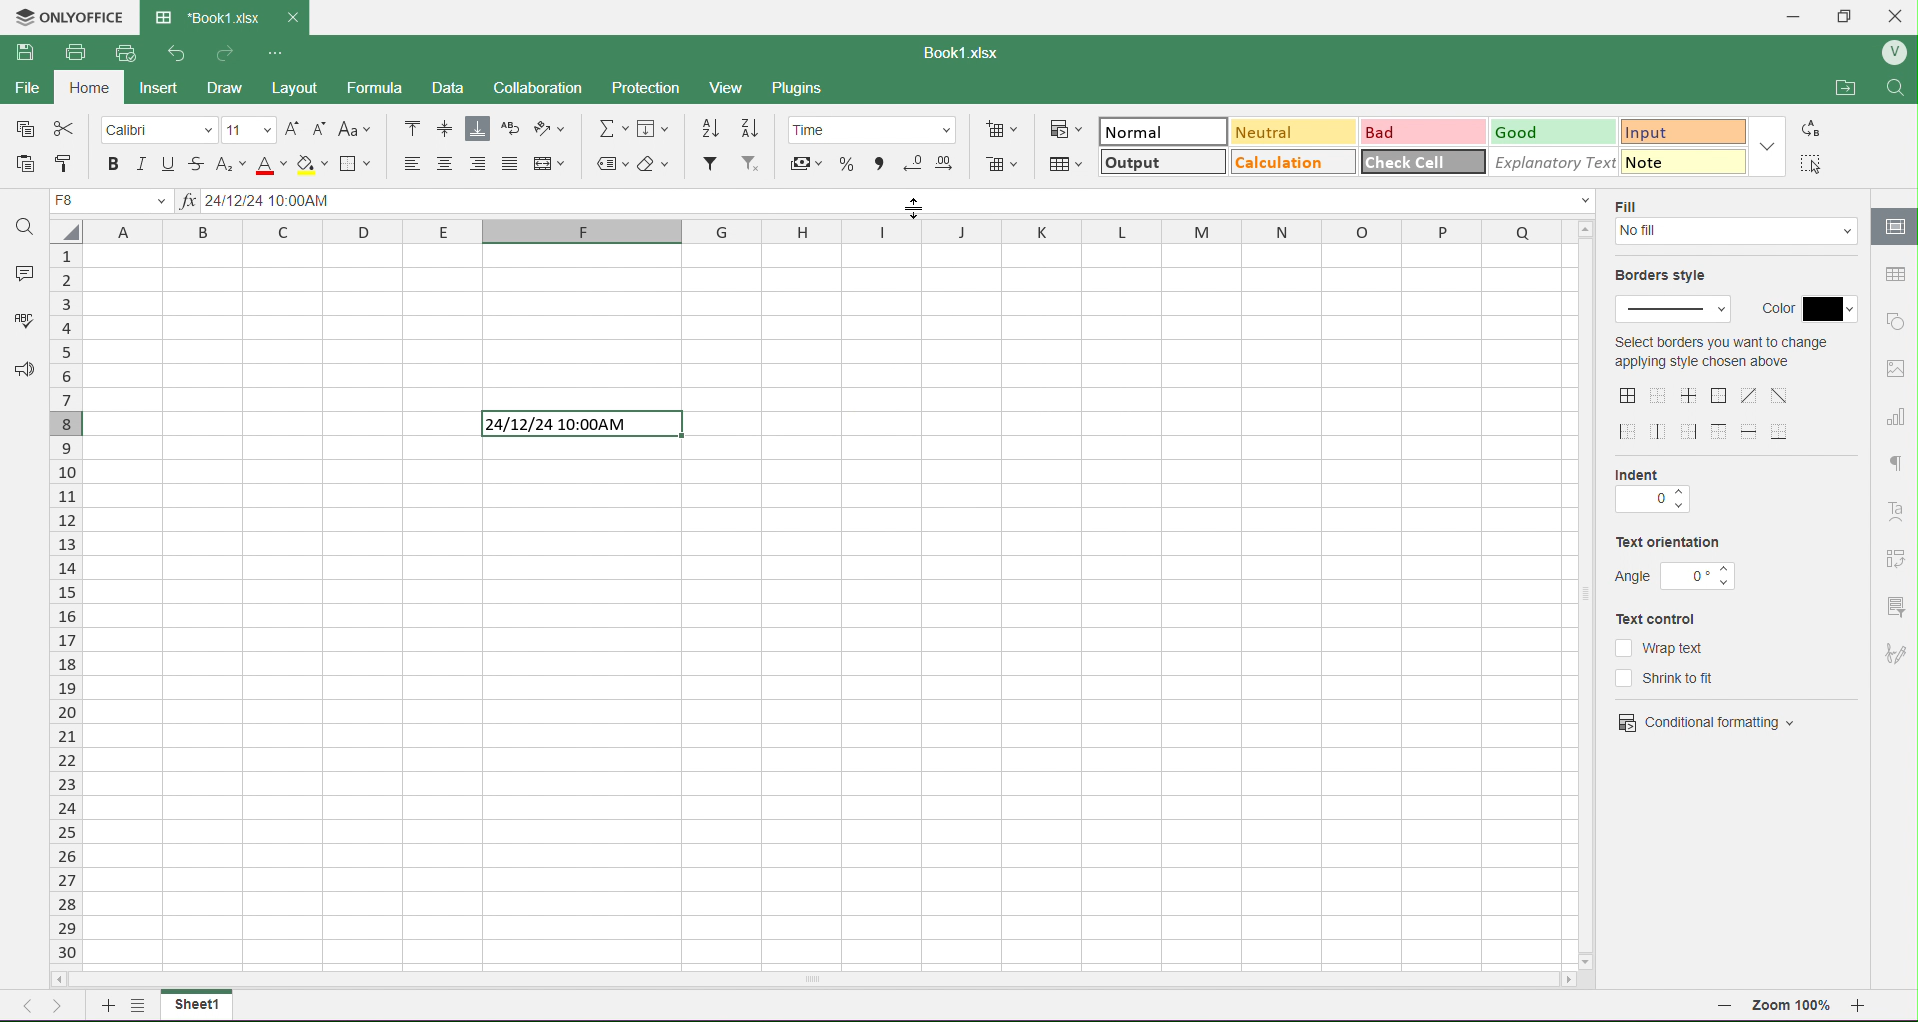  I want to click on User, so click(1893, 53).